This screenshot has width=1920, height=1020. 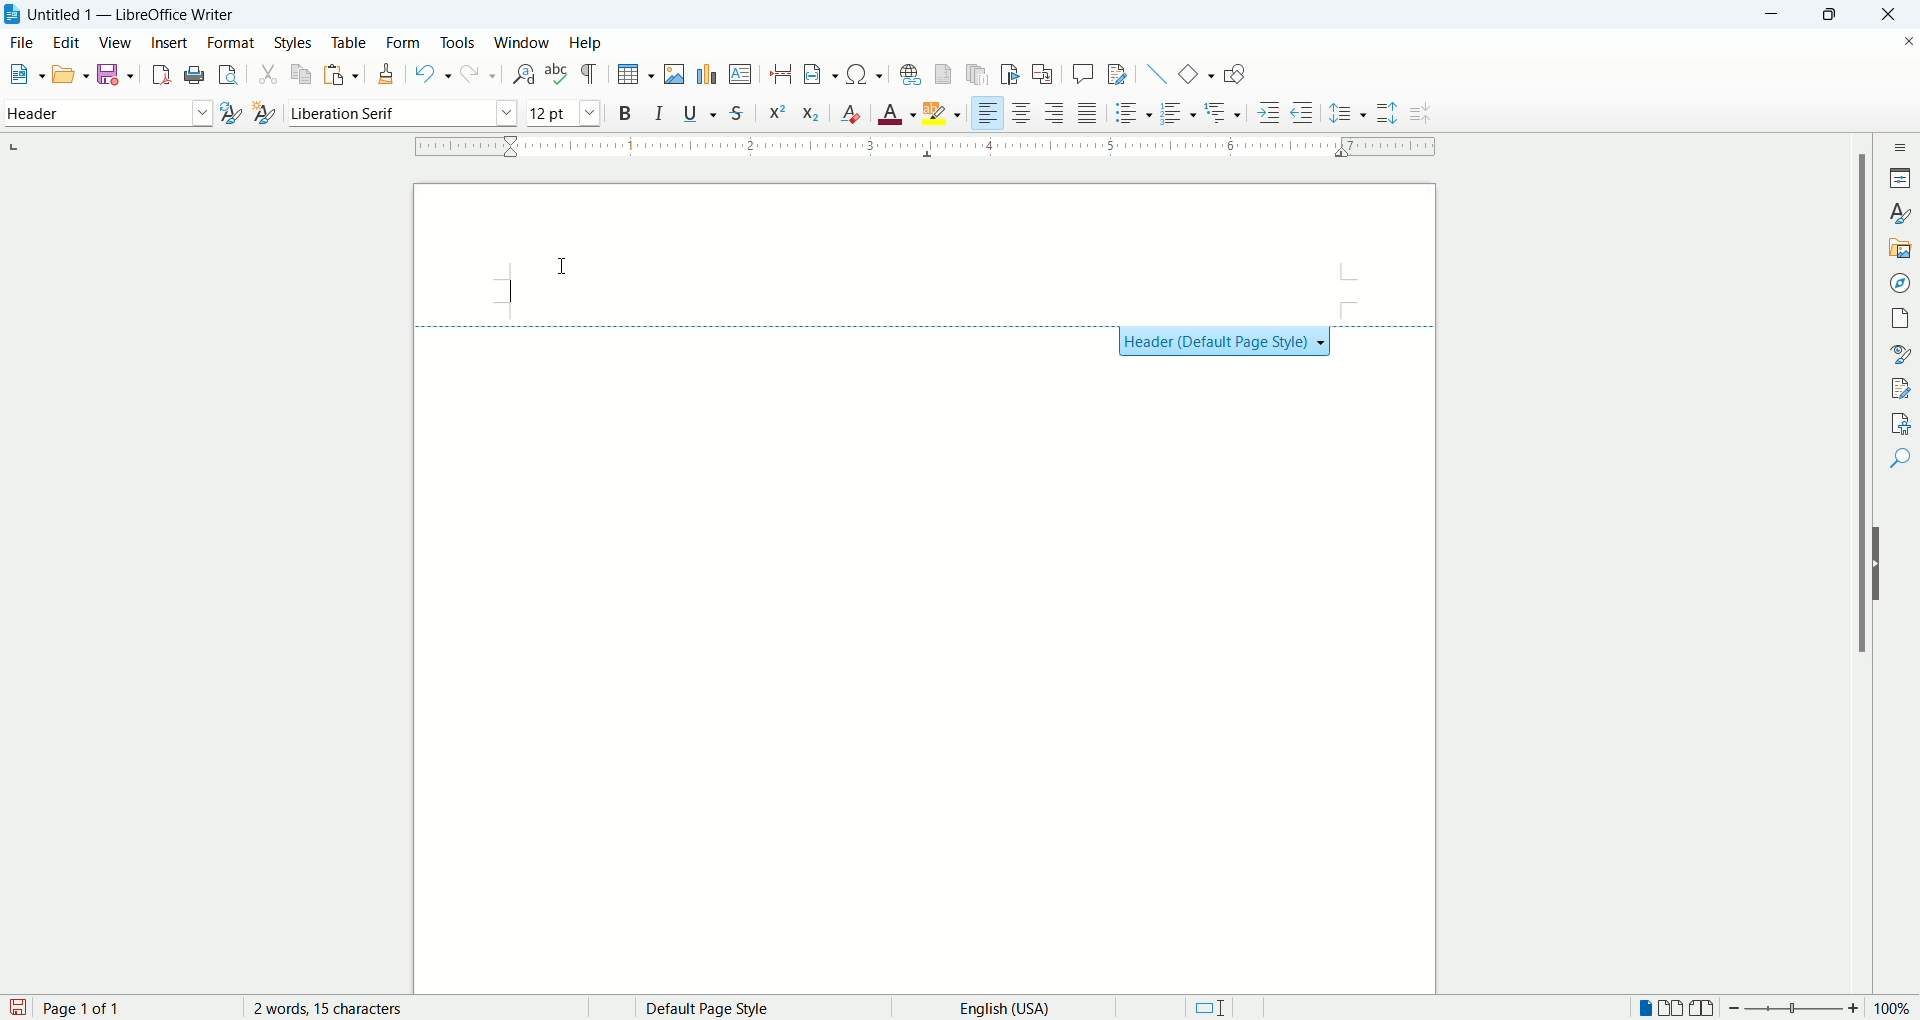 What do you see at coordinates (1044, 71) in the screenshot?
I see `insert cross references` at bounding box center [1044, 71].